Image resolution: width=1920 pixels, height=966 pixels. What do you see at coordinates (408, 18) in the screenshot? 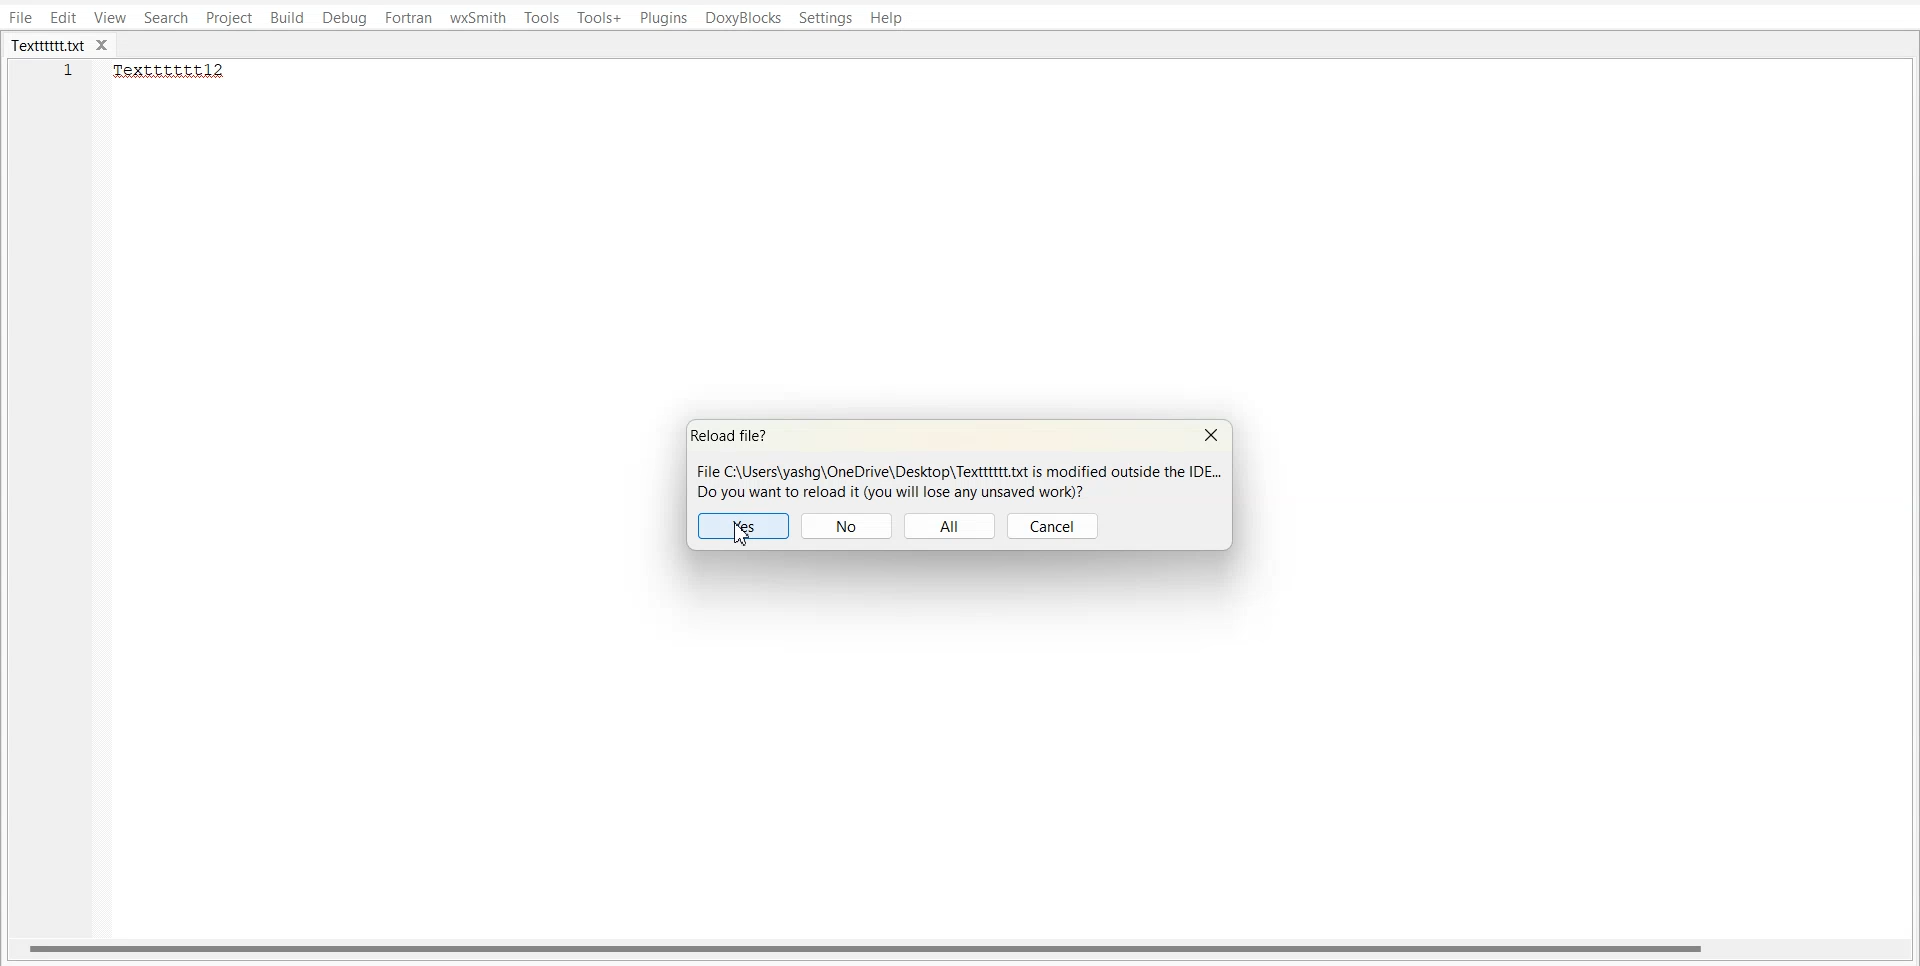
I see `Fortran` at bounding box center [408, 18].